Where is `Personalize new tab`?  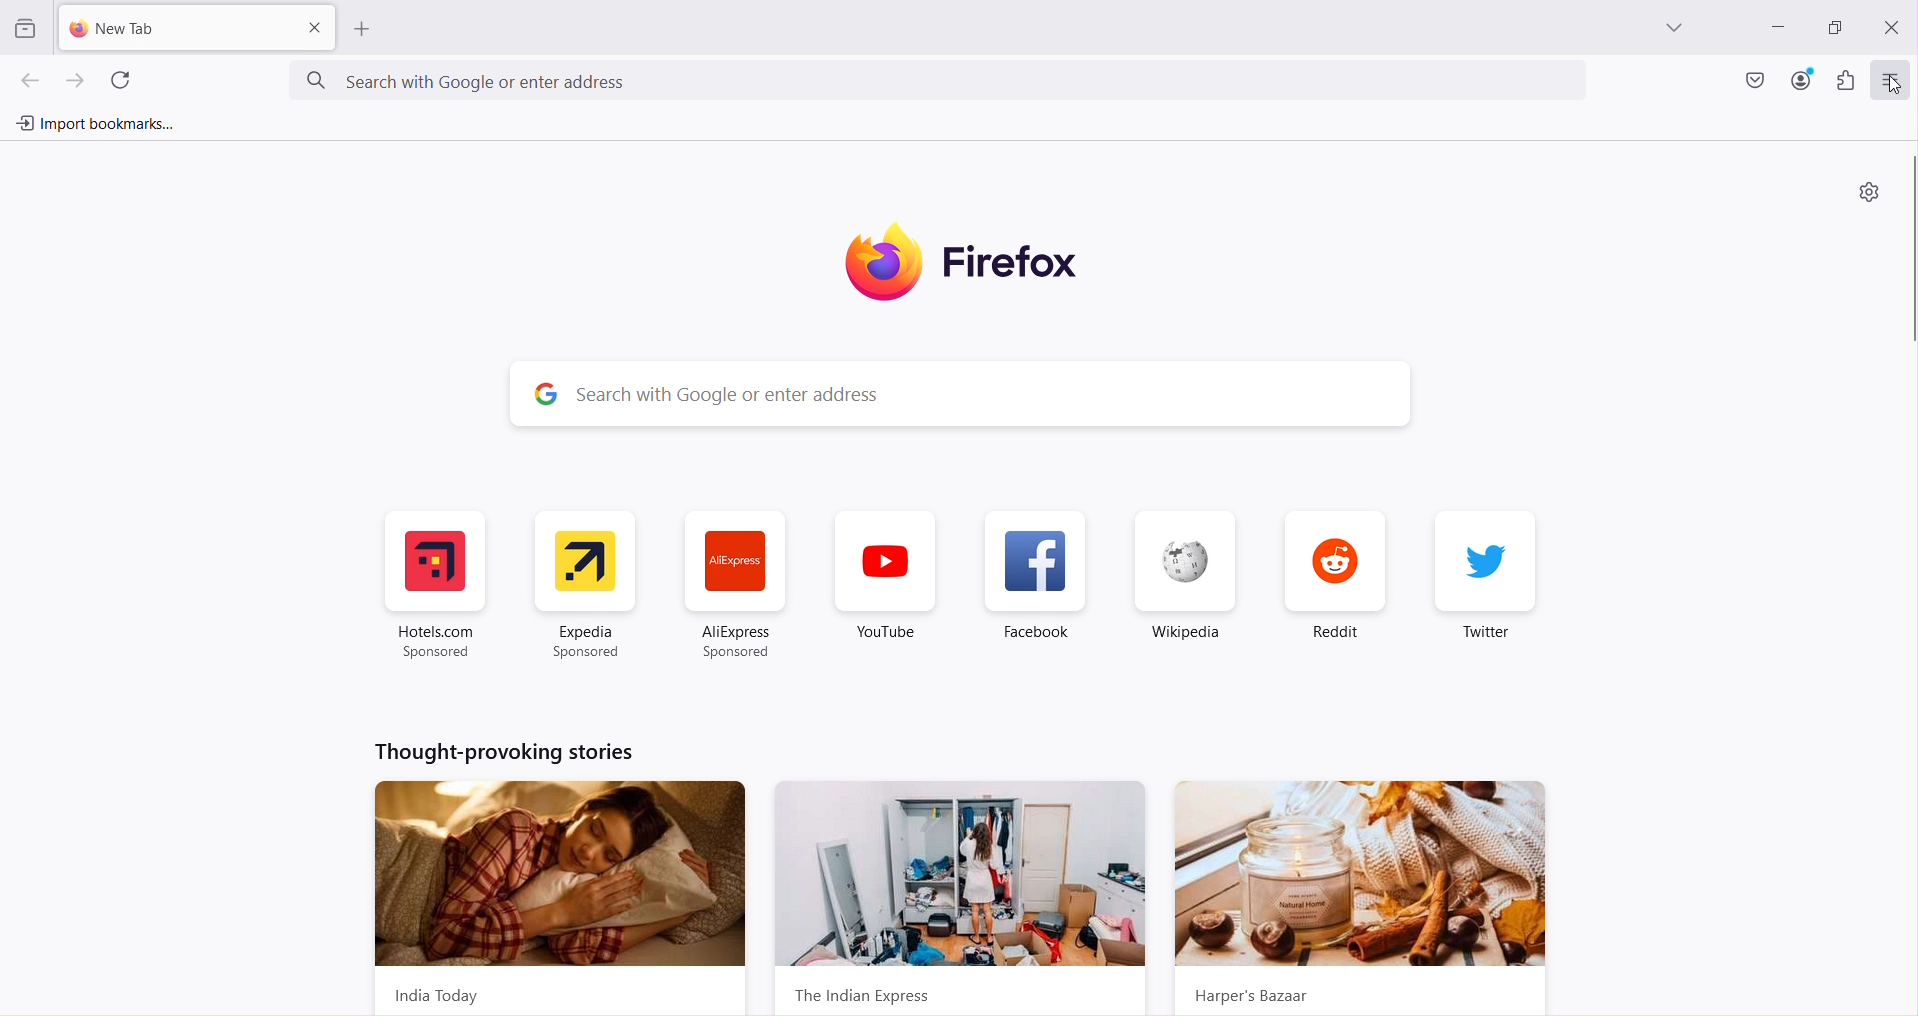 Personalize new tab is located at coordinates (1867, 194).